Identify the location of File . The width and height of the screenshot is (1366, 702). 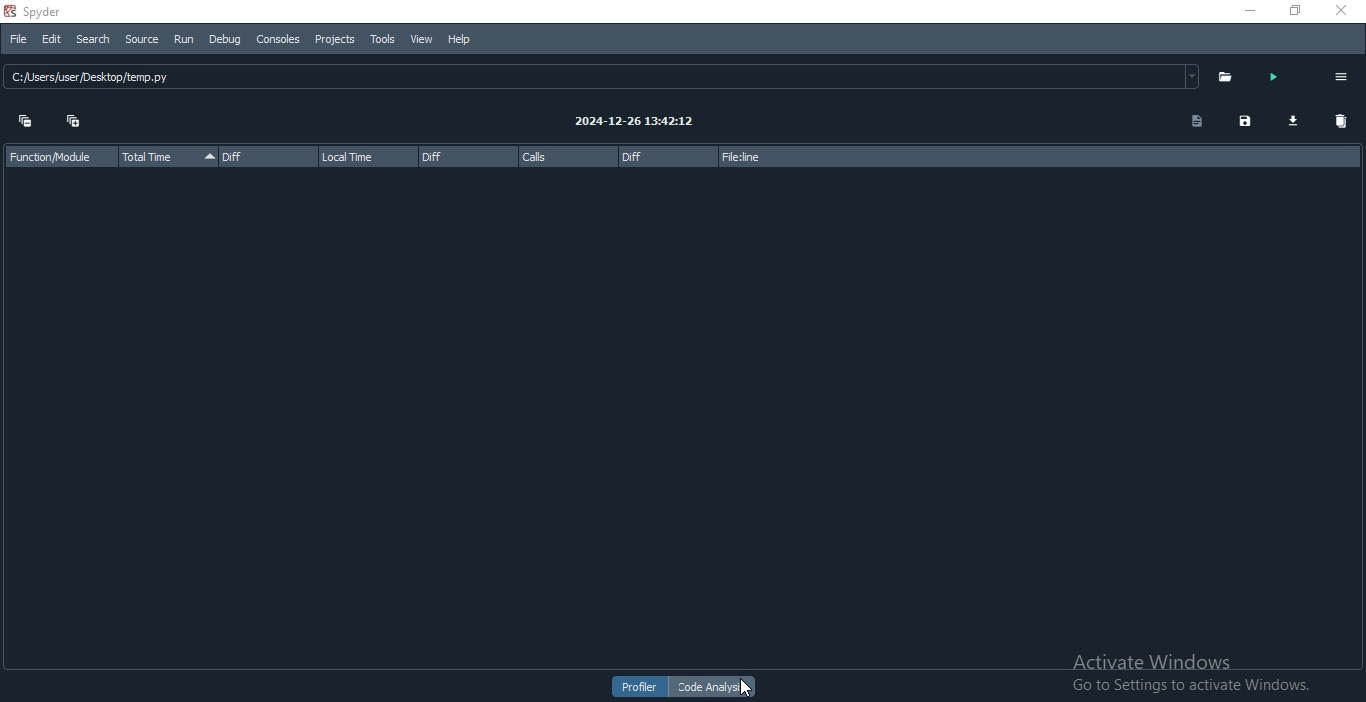
(16, 38).